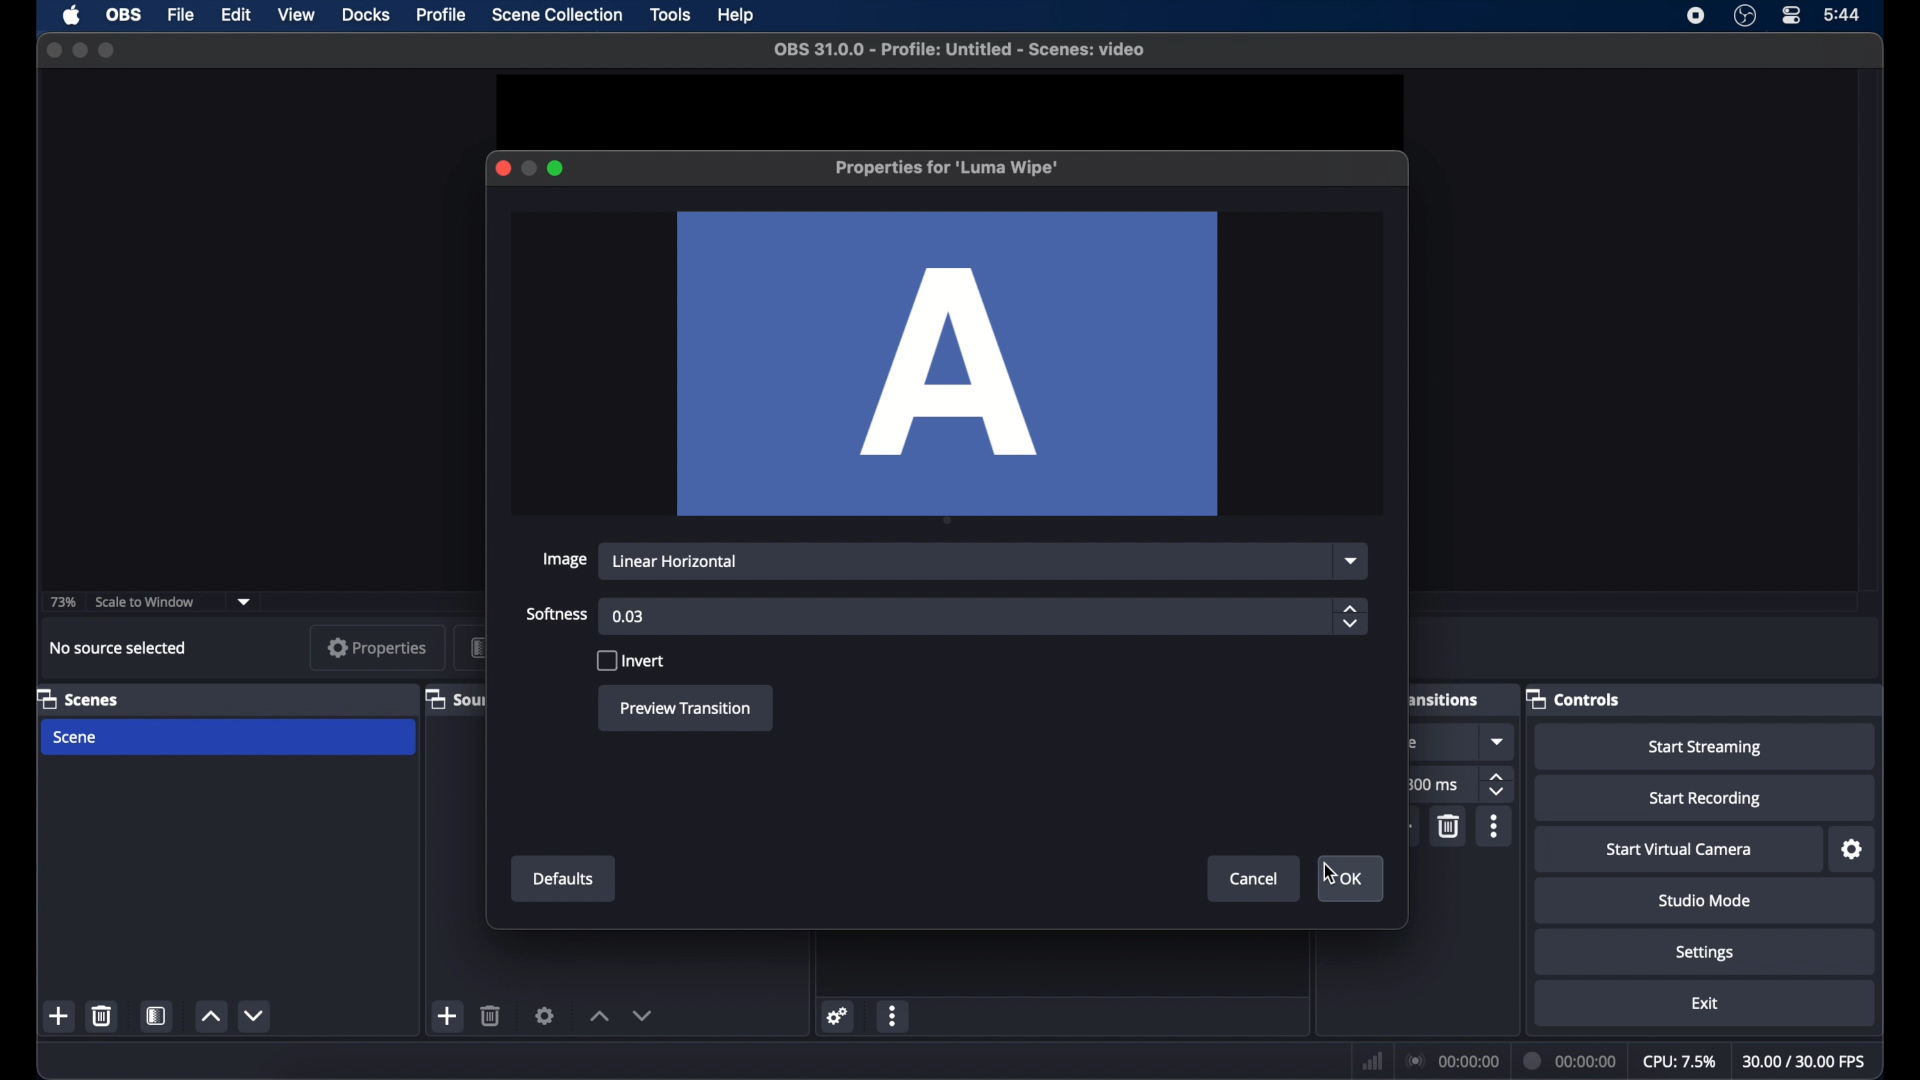 This screenshot has height=1080, width=1920. What do you see at coordinates (1694, 16) in the screenshot?
I see `screen recorder icon` at bounding box center [1694, 16].